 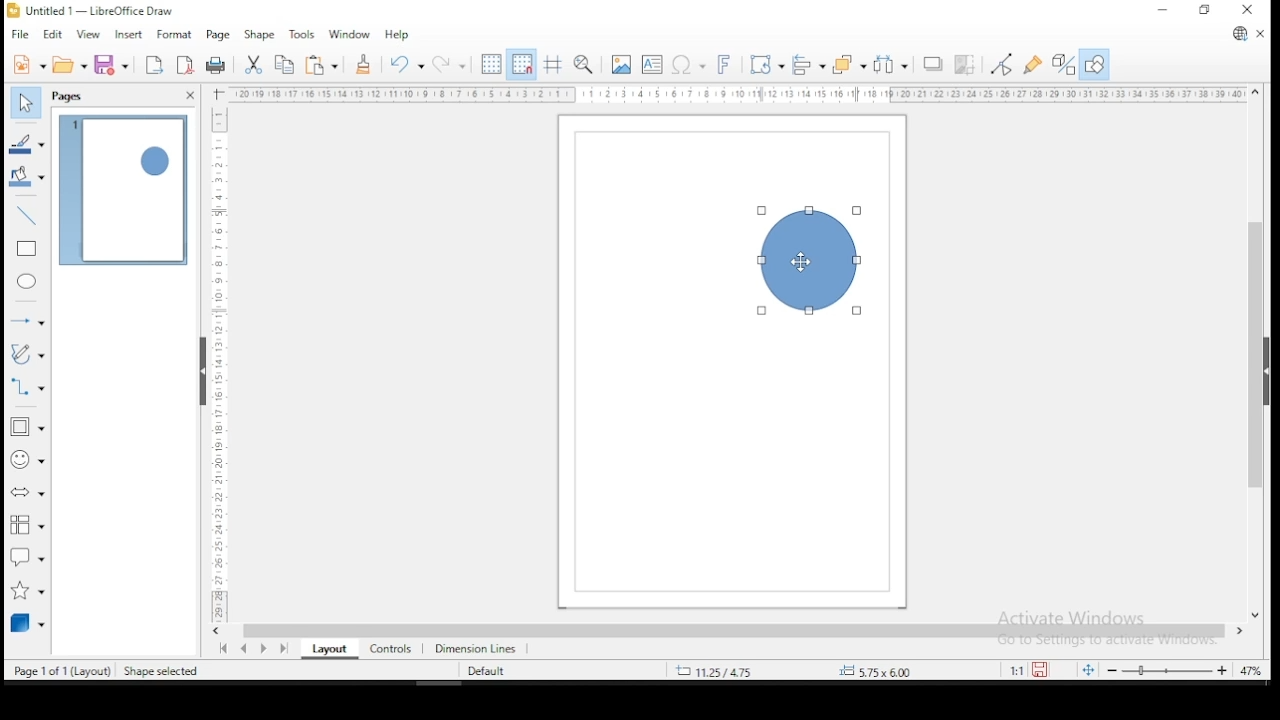 I want to click on copy, so click(x=285, y=65).